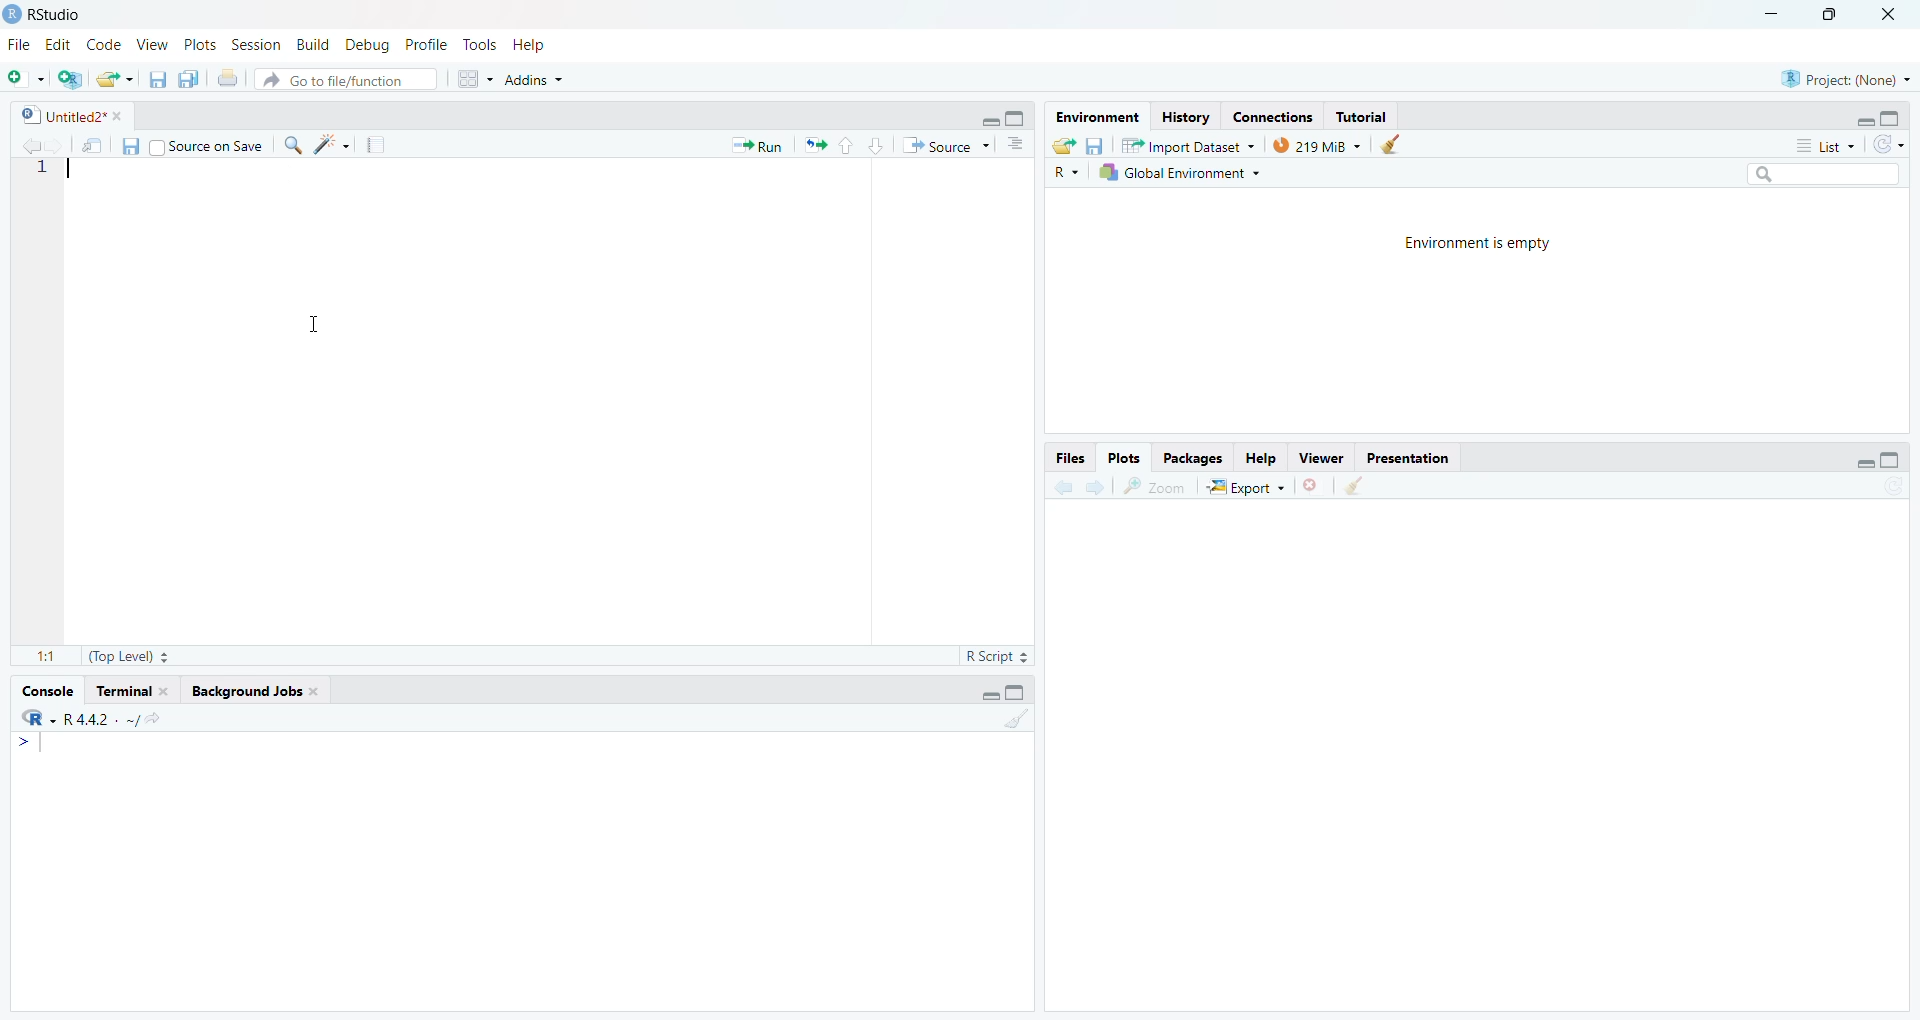  Describe the element at coordinates (26, 79) in the screenshot. I see `Open new file` at that location.